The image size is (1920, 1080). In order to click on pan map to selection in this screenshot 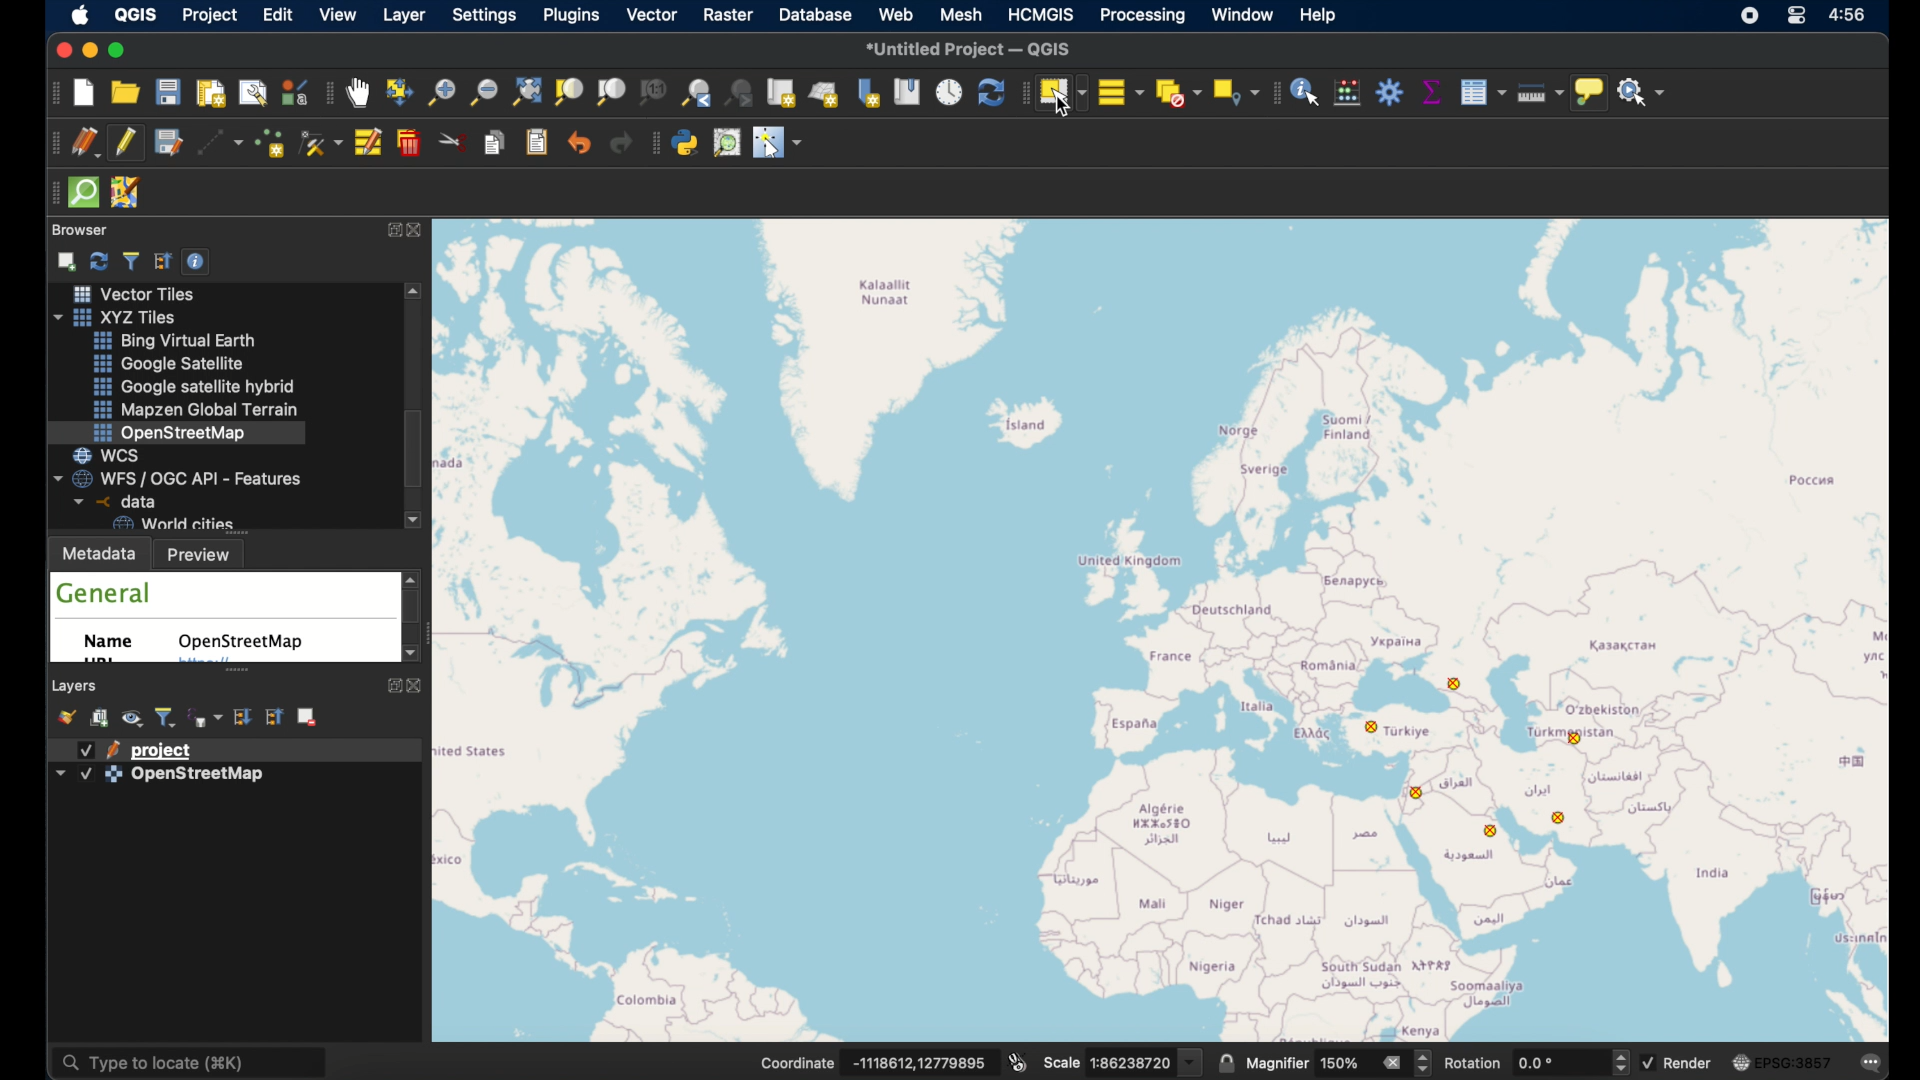, I will do `click(399, 91)`.